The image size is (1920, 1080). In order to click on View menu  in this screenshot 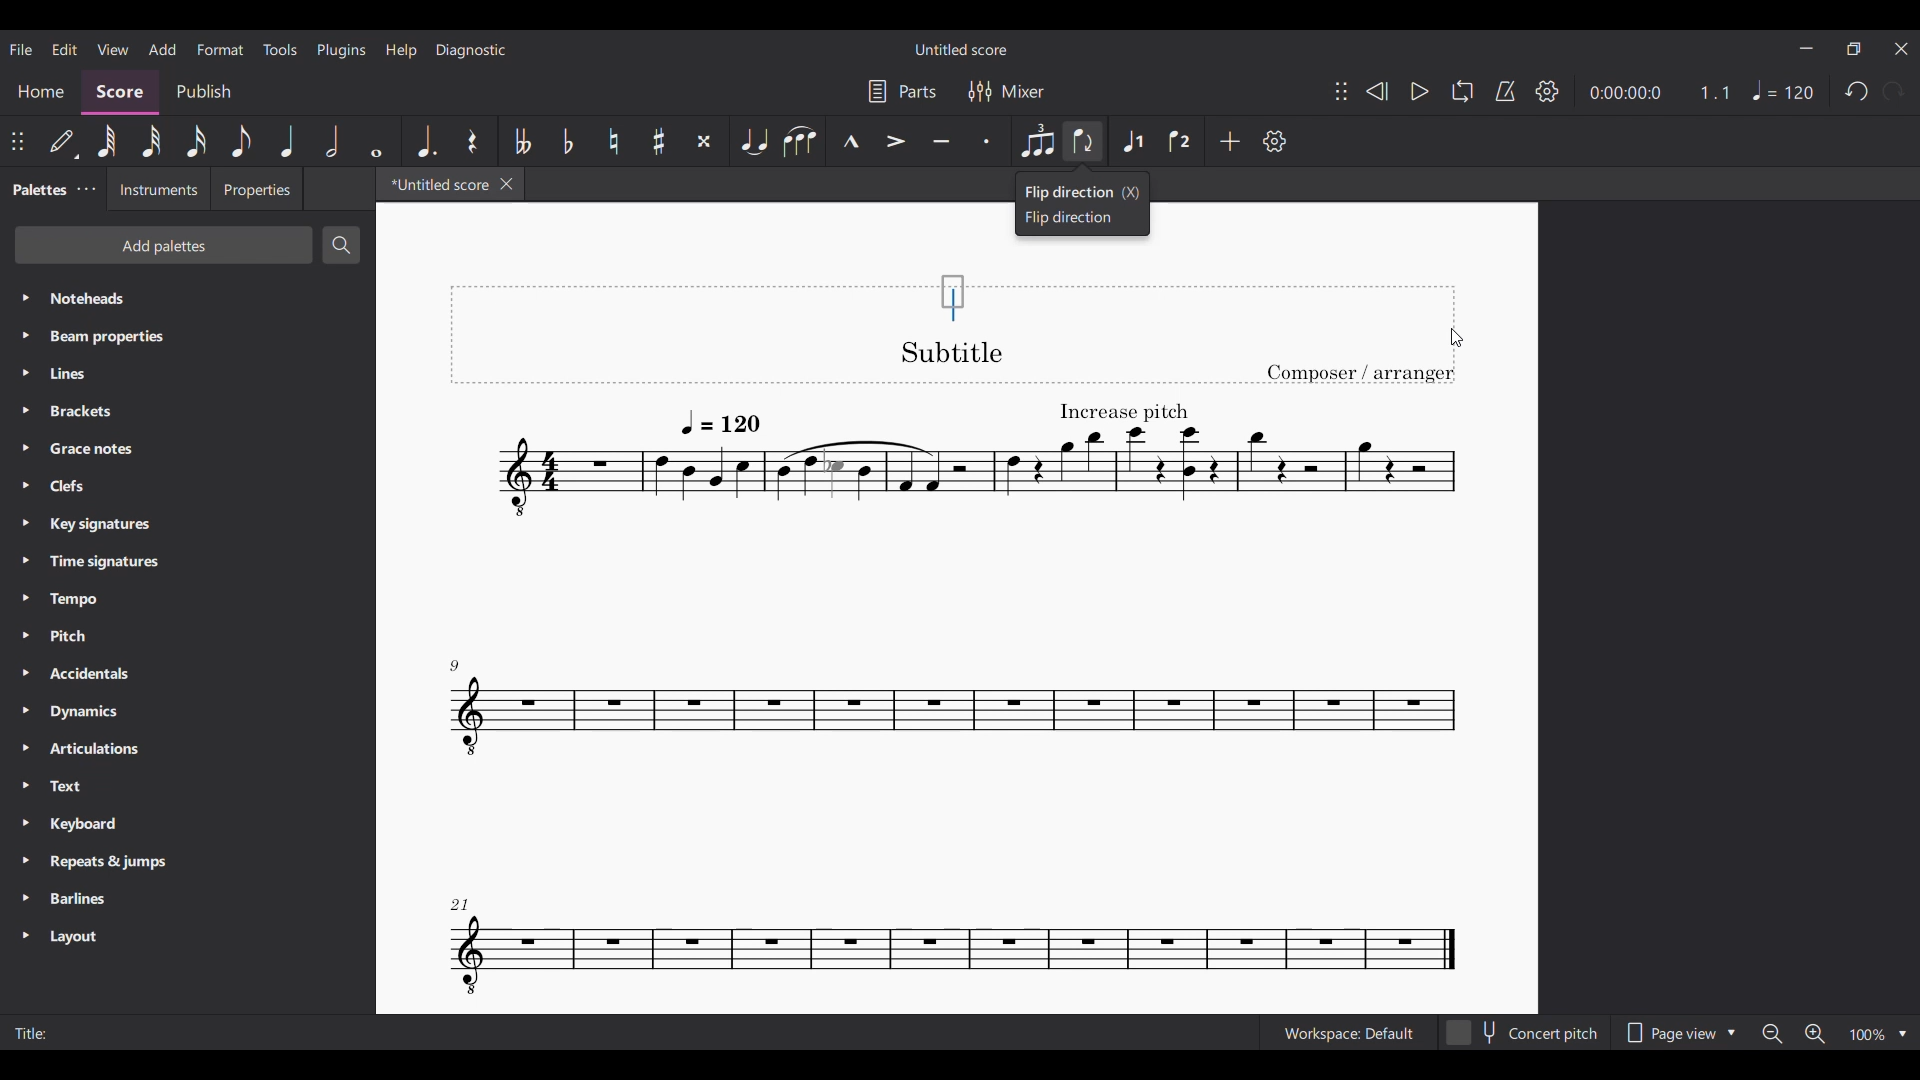, I will do `click(113, 49)`.